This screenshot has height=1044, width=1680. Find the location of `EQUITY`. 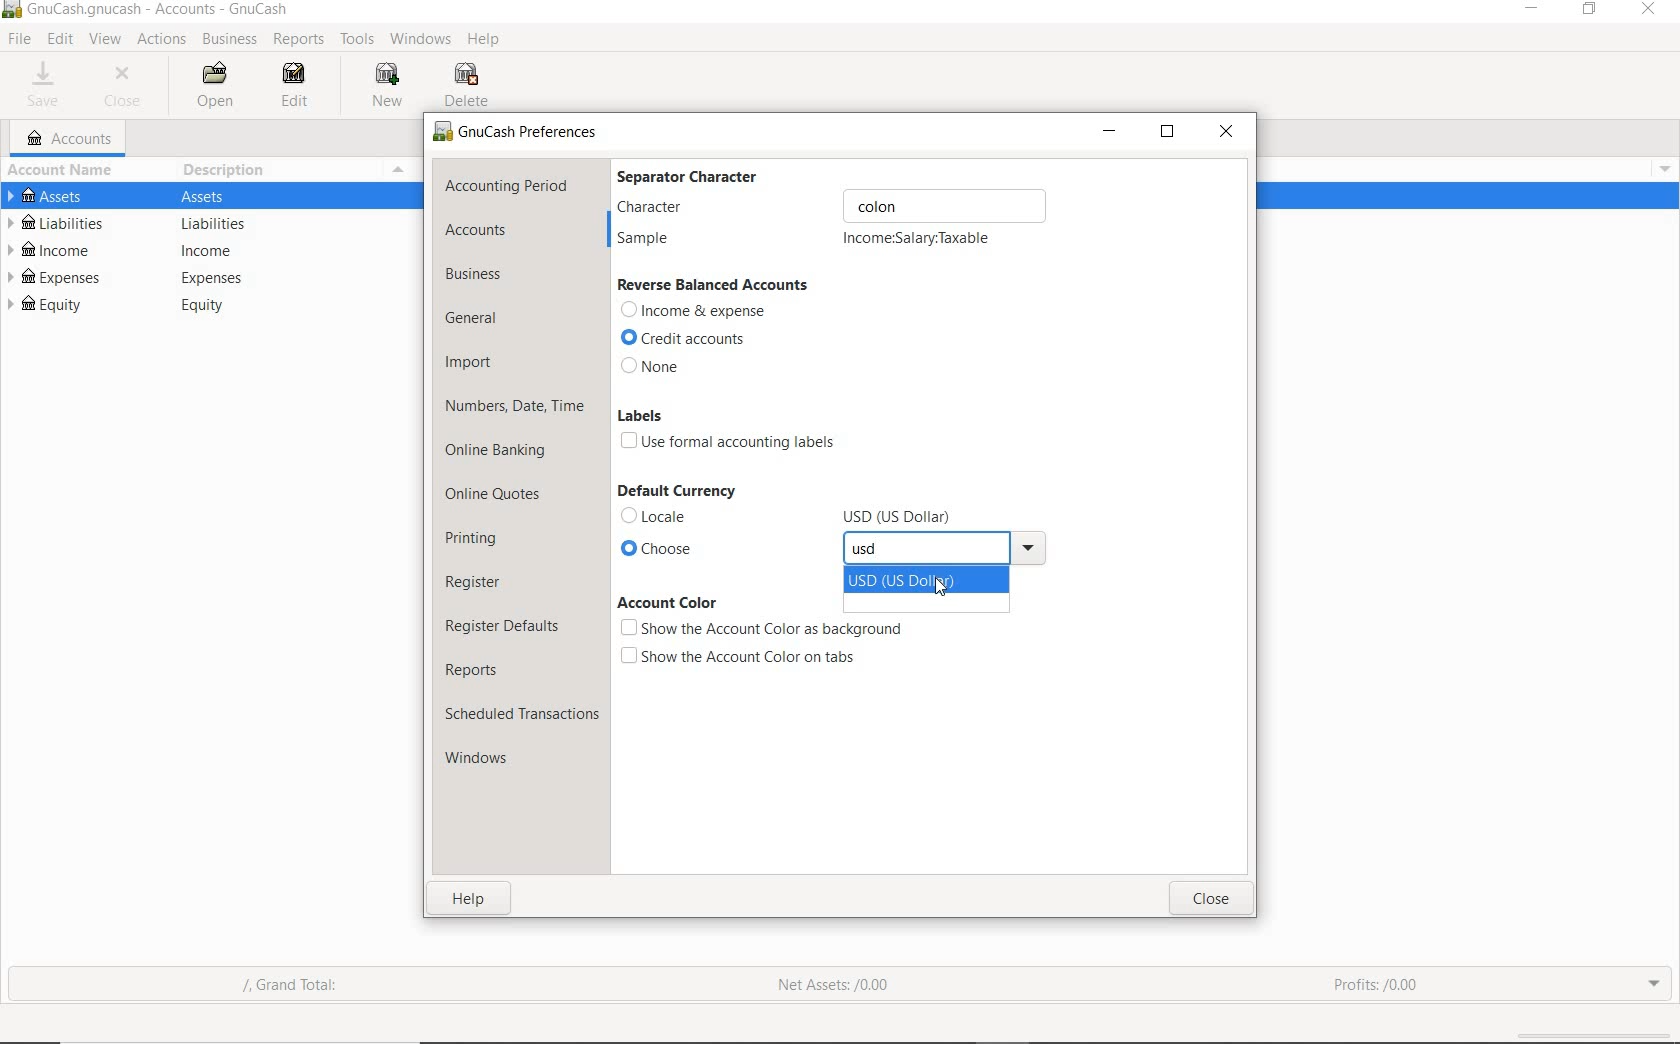

EQUITY is located at coordinates (61, 306).